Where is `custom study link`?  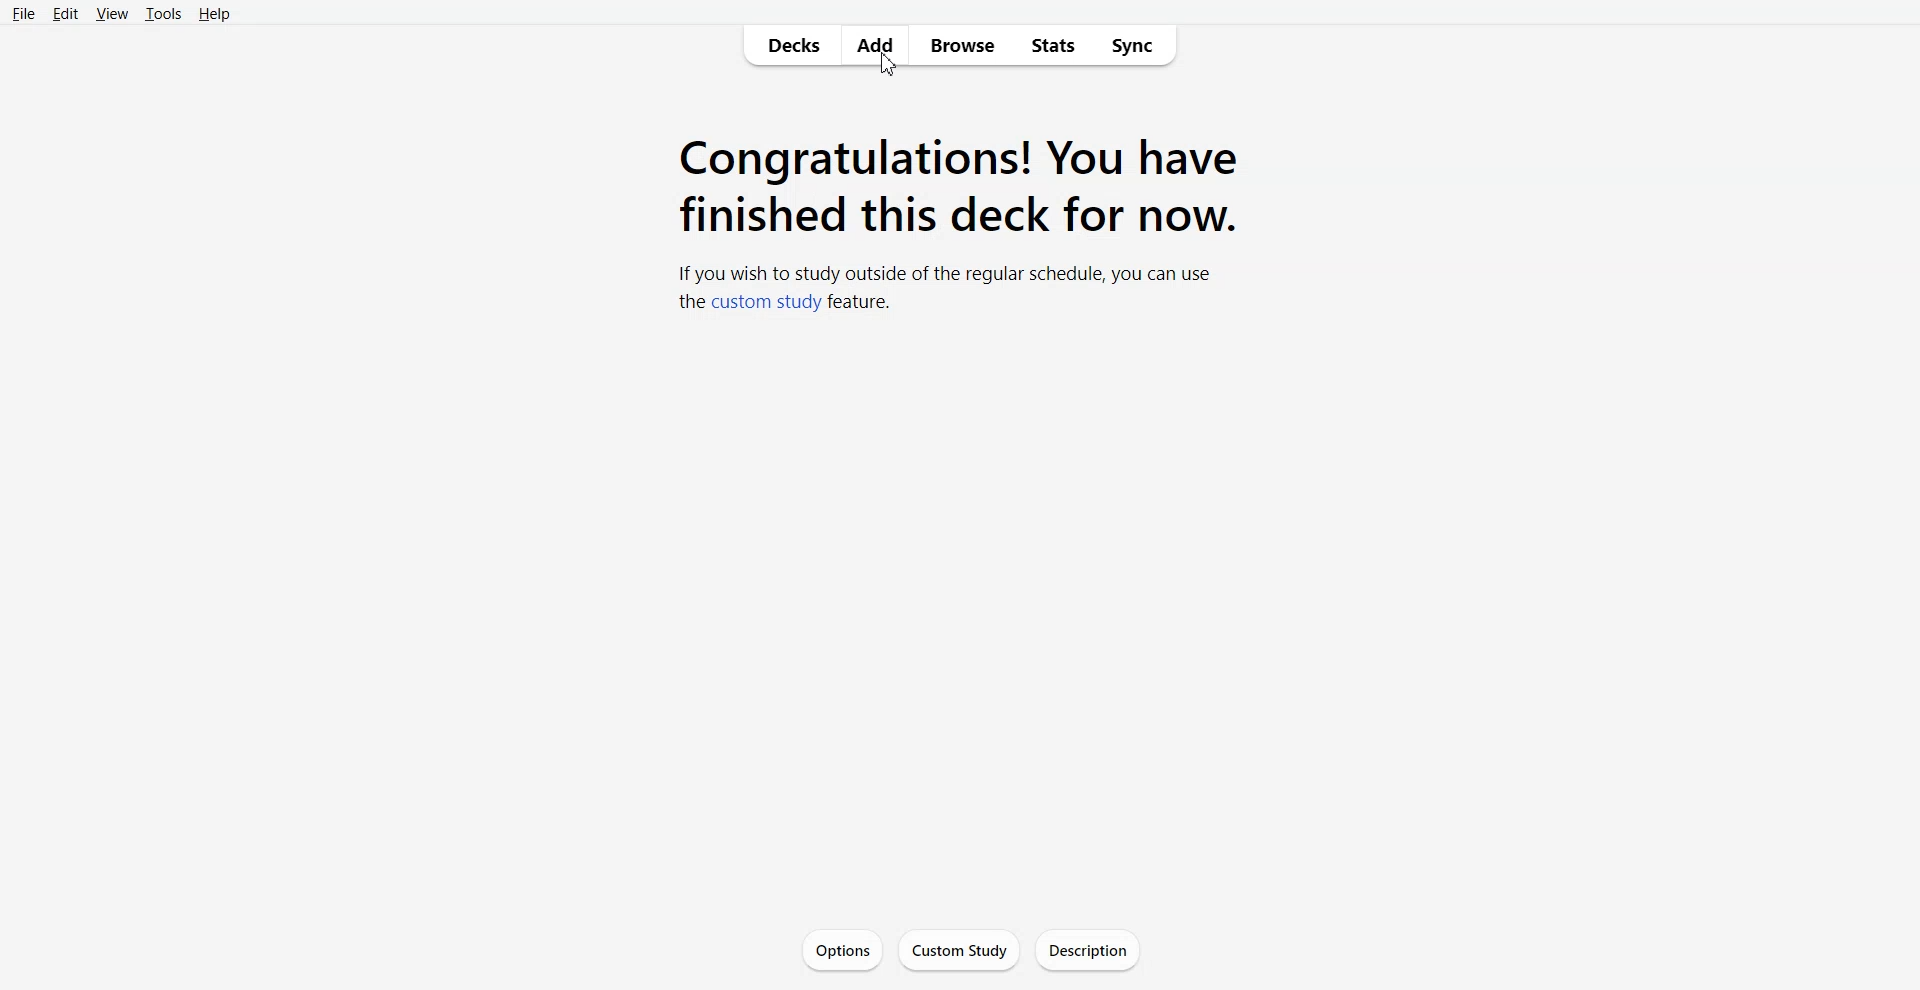 custom study link is located at coordinates (767, 302).